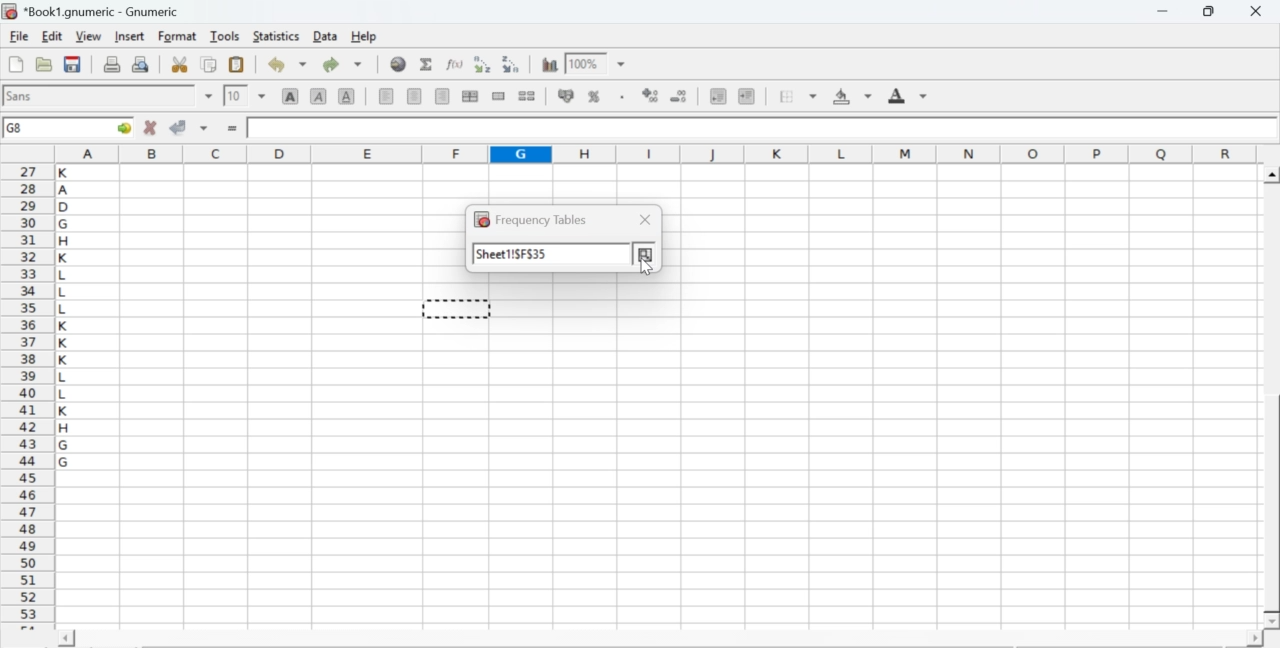 The image size is (1280, 648). I want to click on view, so click(88, 35).